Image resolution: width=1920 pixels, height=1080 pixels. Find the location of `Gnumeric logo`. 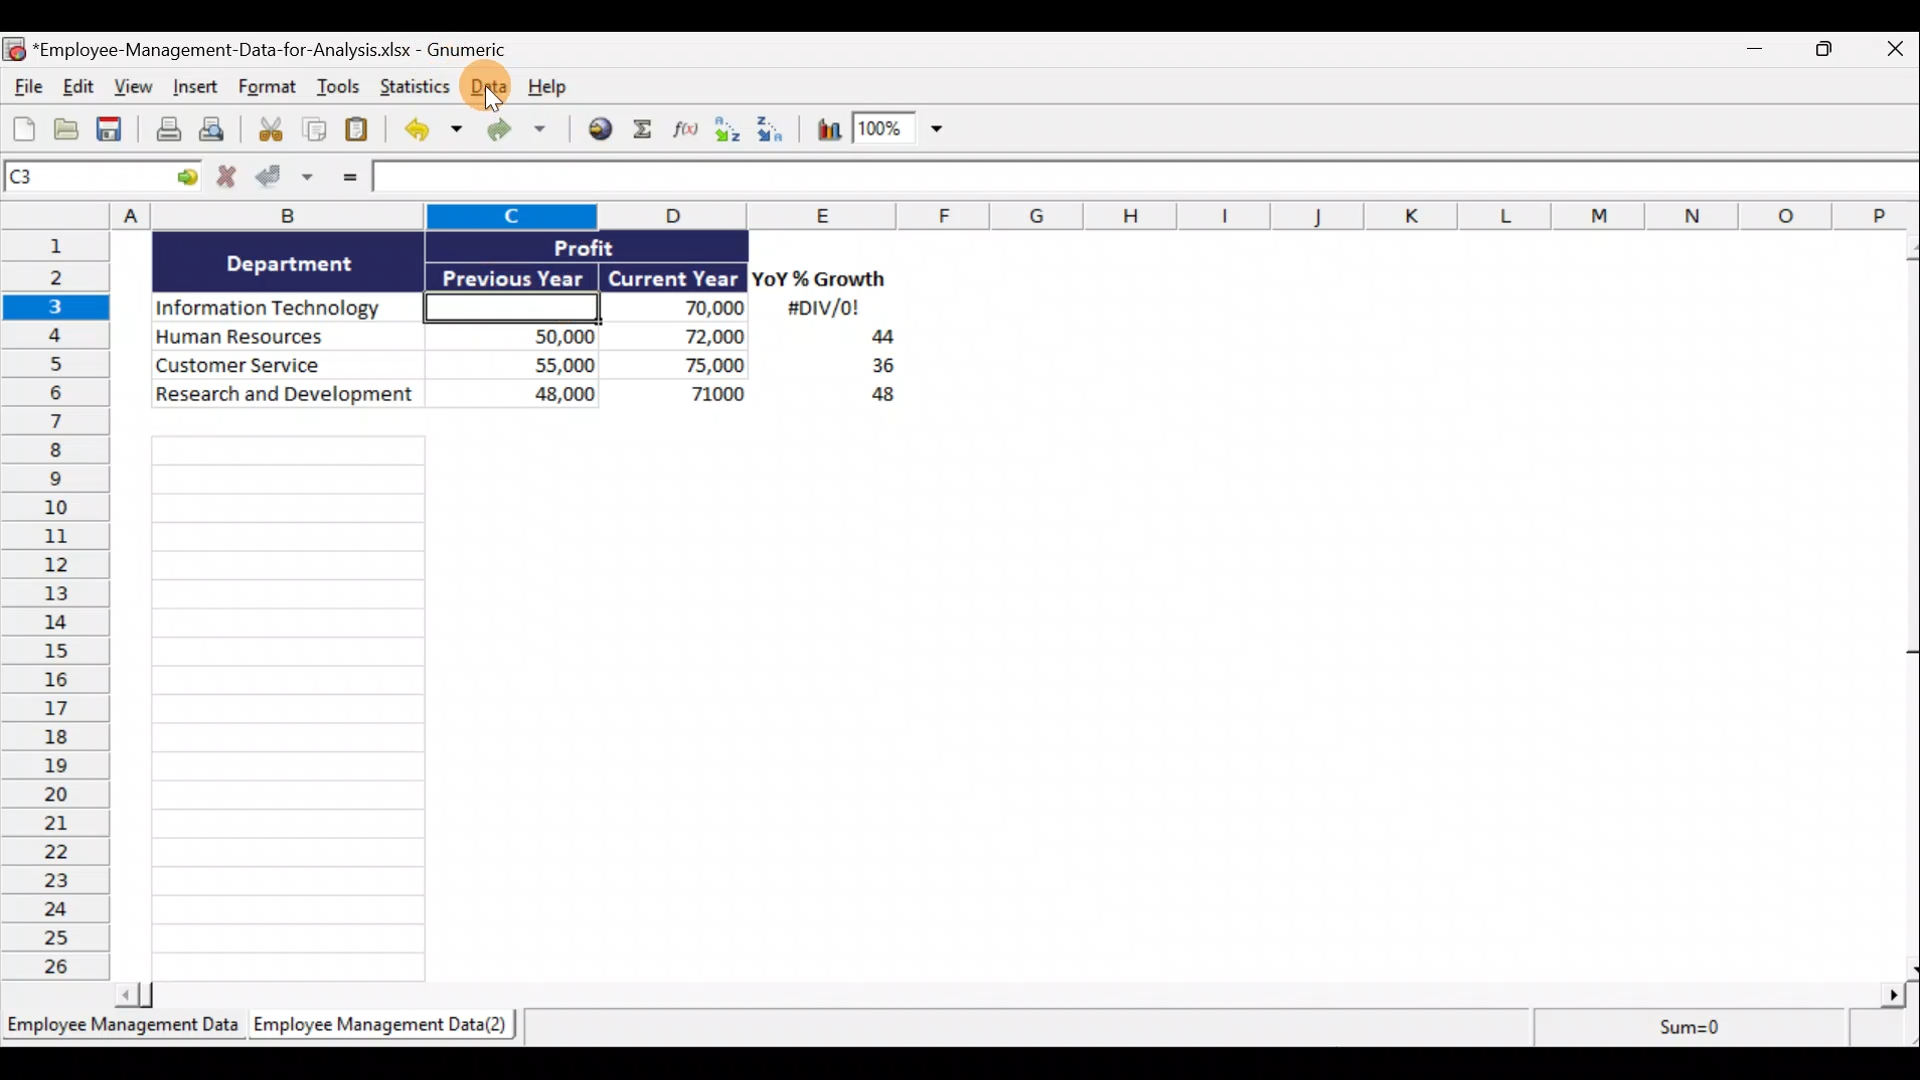

Gnumeric logo is located at coordinates (13, 49).